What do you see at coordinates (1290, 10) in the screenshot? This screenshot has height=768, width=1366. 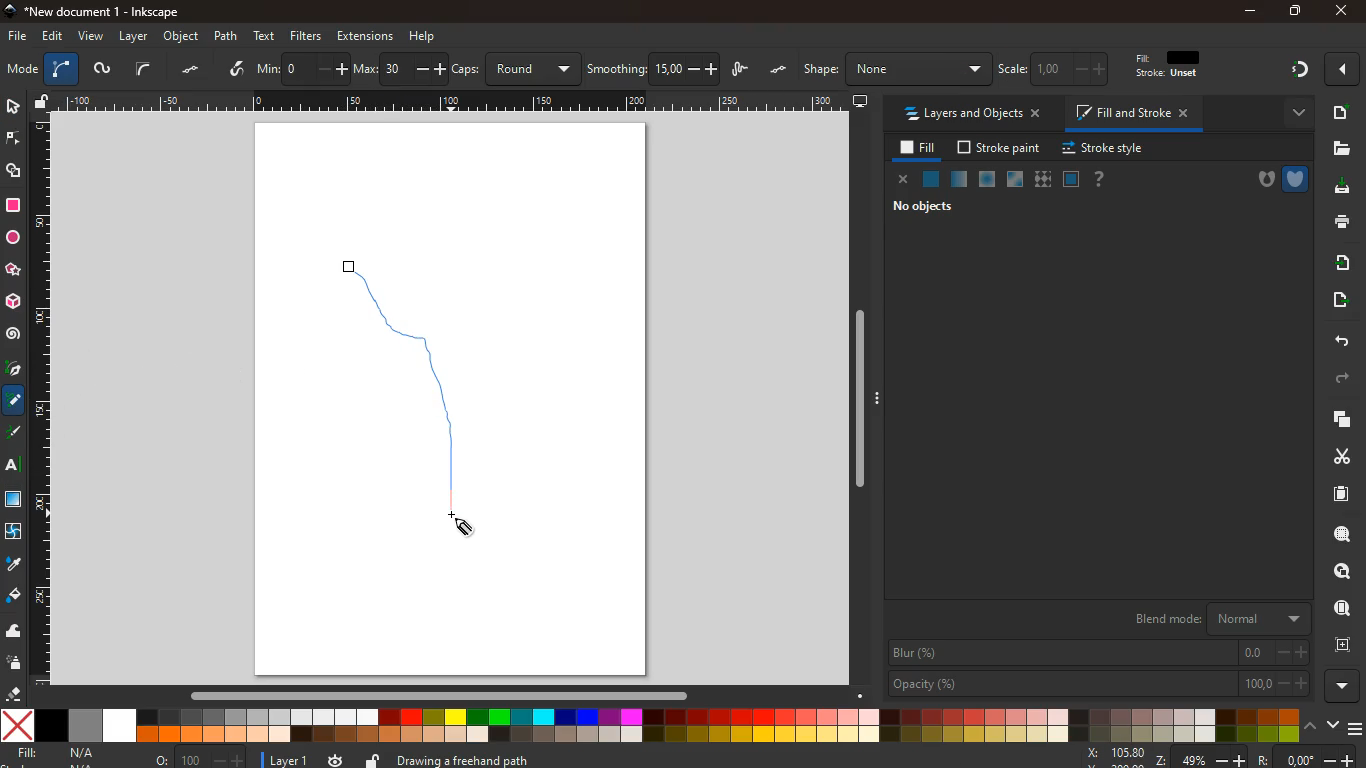 I see `maximize` at bounding box center [1290, 10].